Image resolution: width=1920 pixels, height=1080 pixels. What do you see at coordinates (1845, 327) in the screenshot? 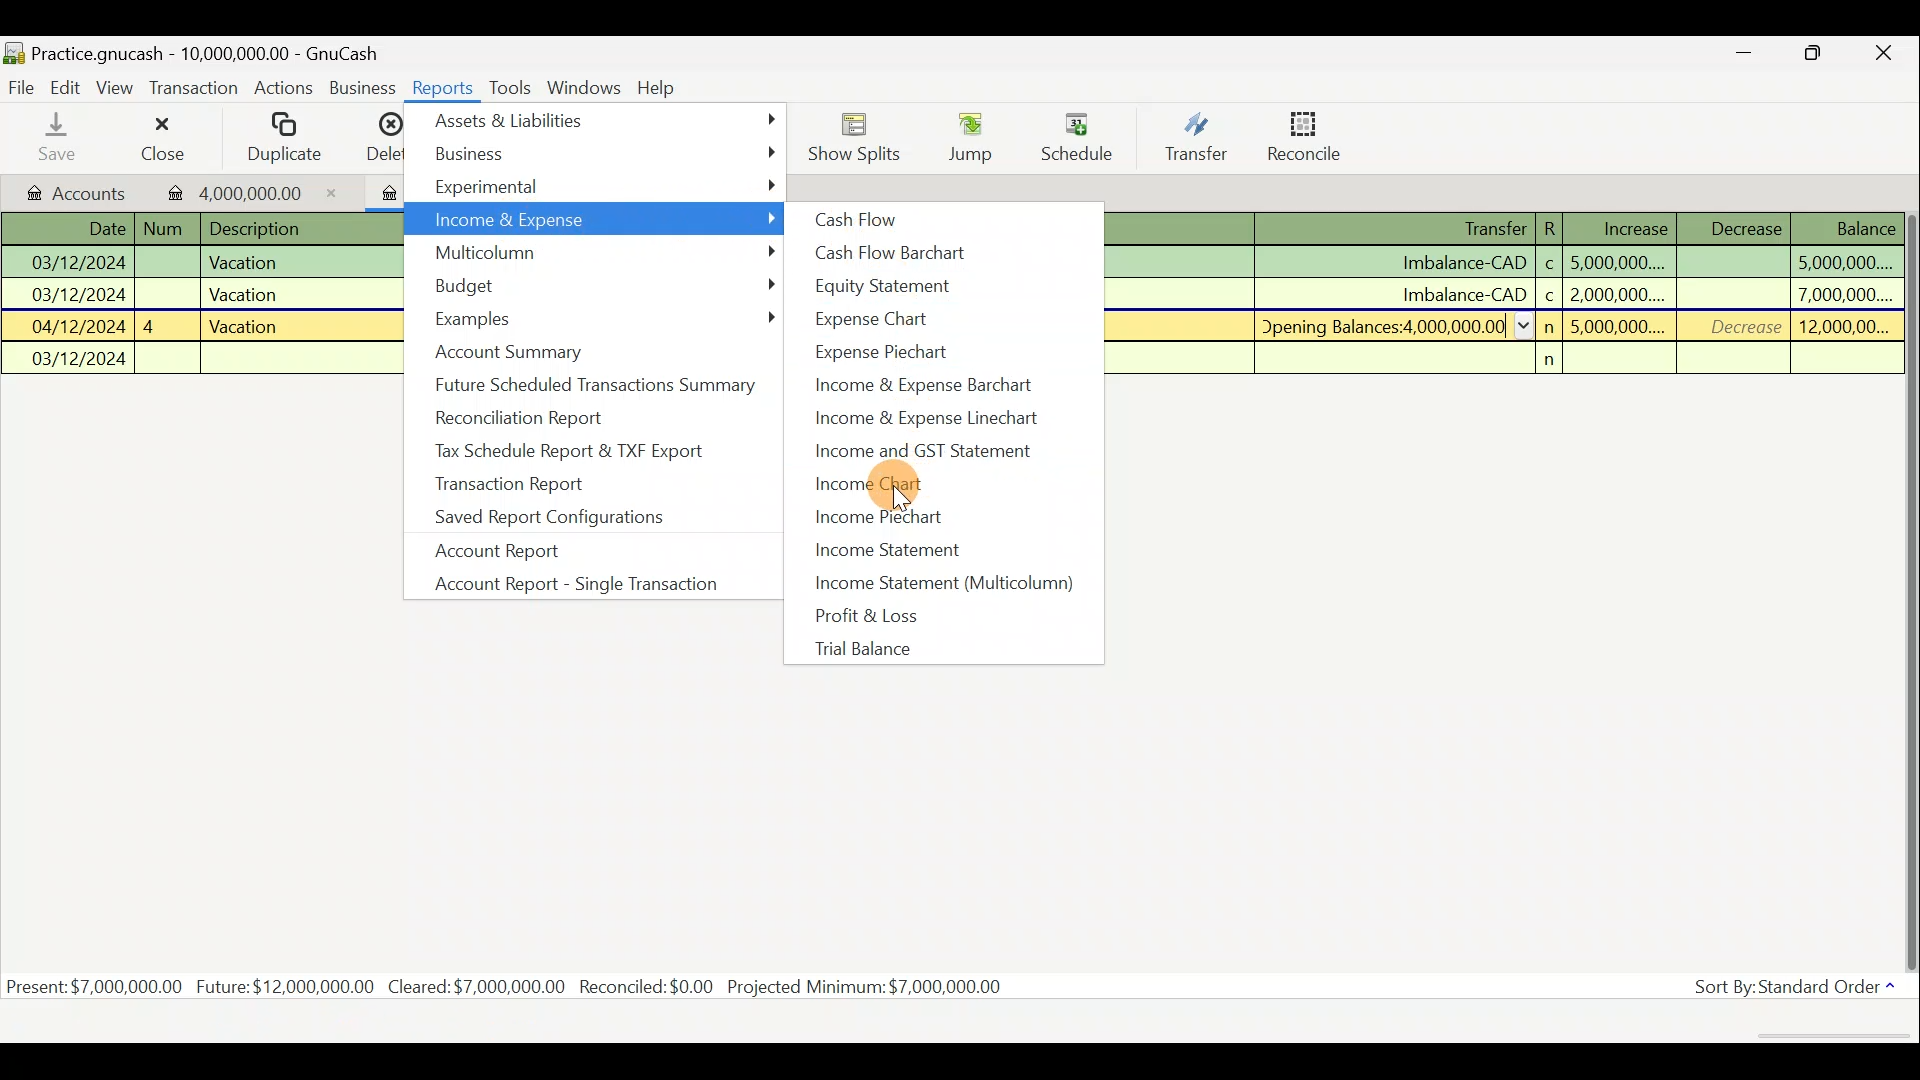
I see `12,000,00...` at bounding box center [1845, 327].